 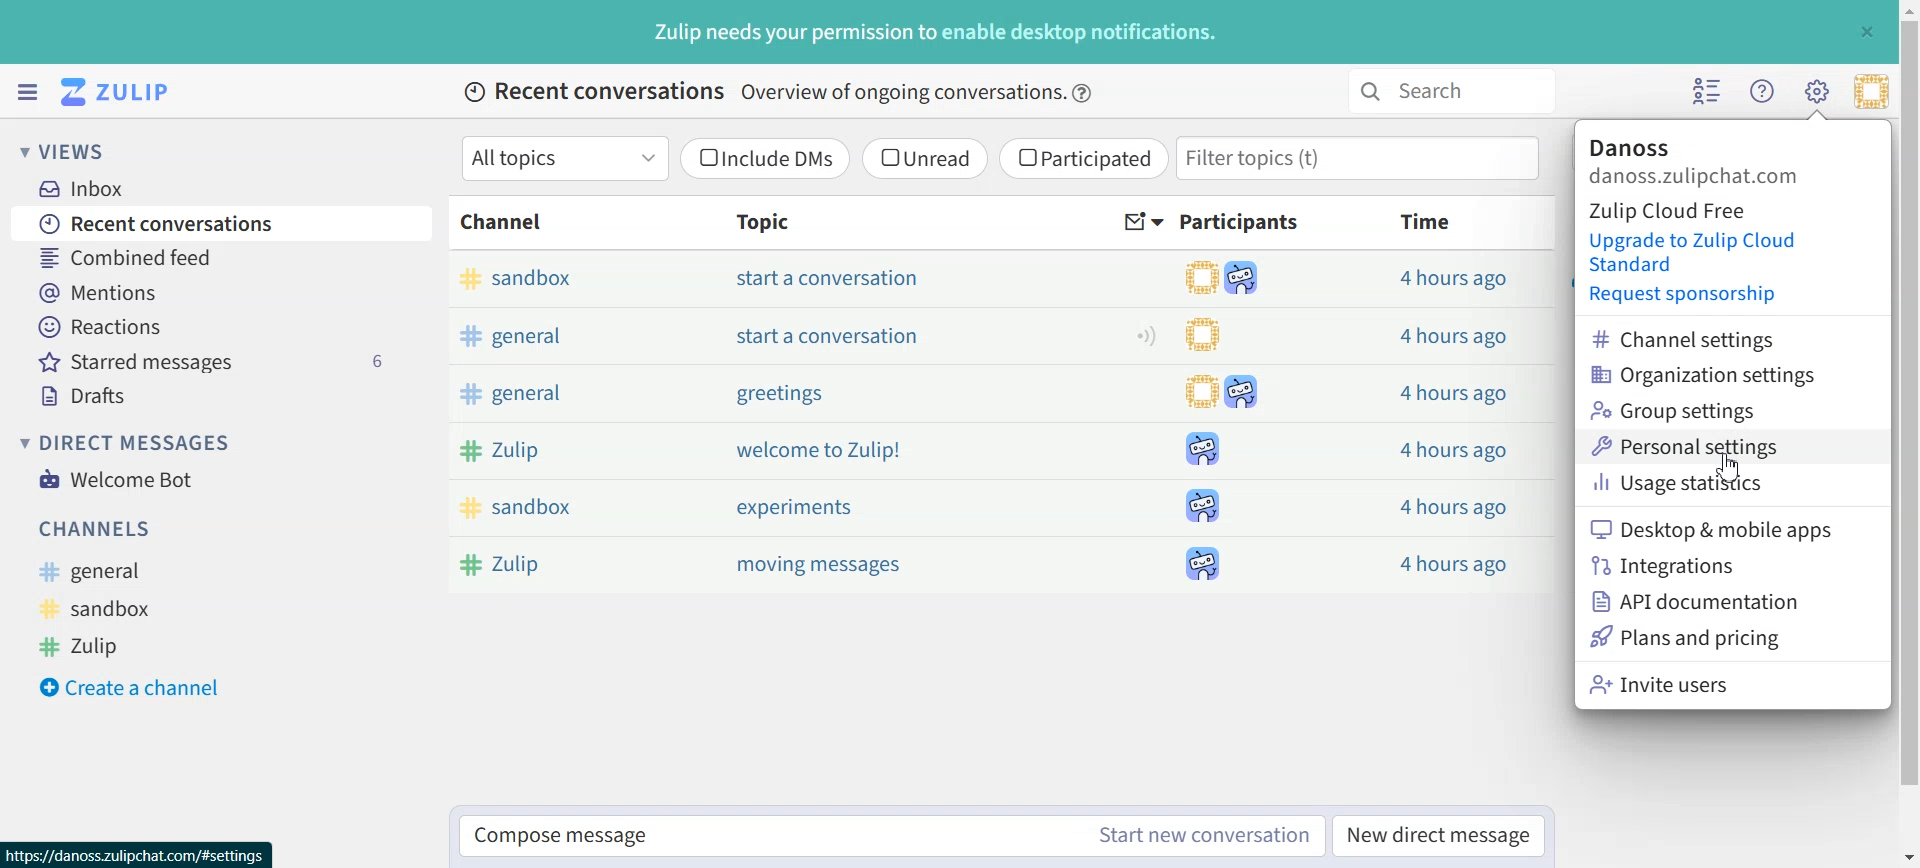 I want to click on Greetings, so click(x=778, y=395).